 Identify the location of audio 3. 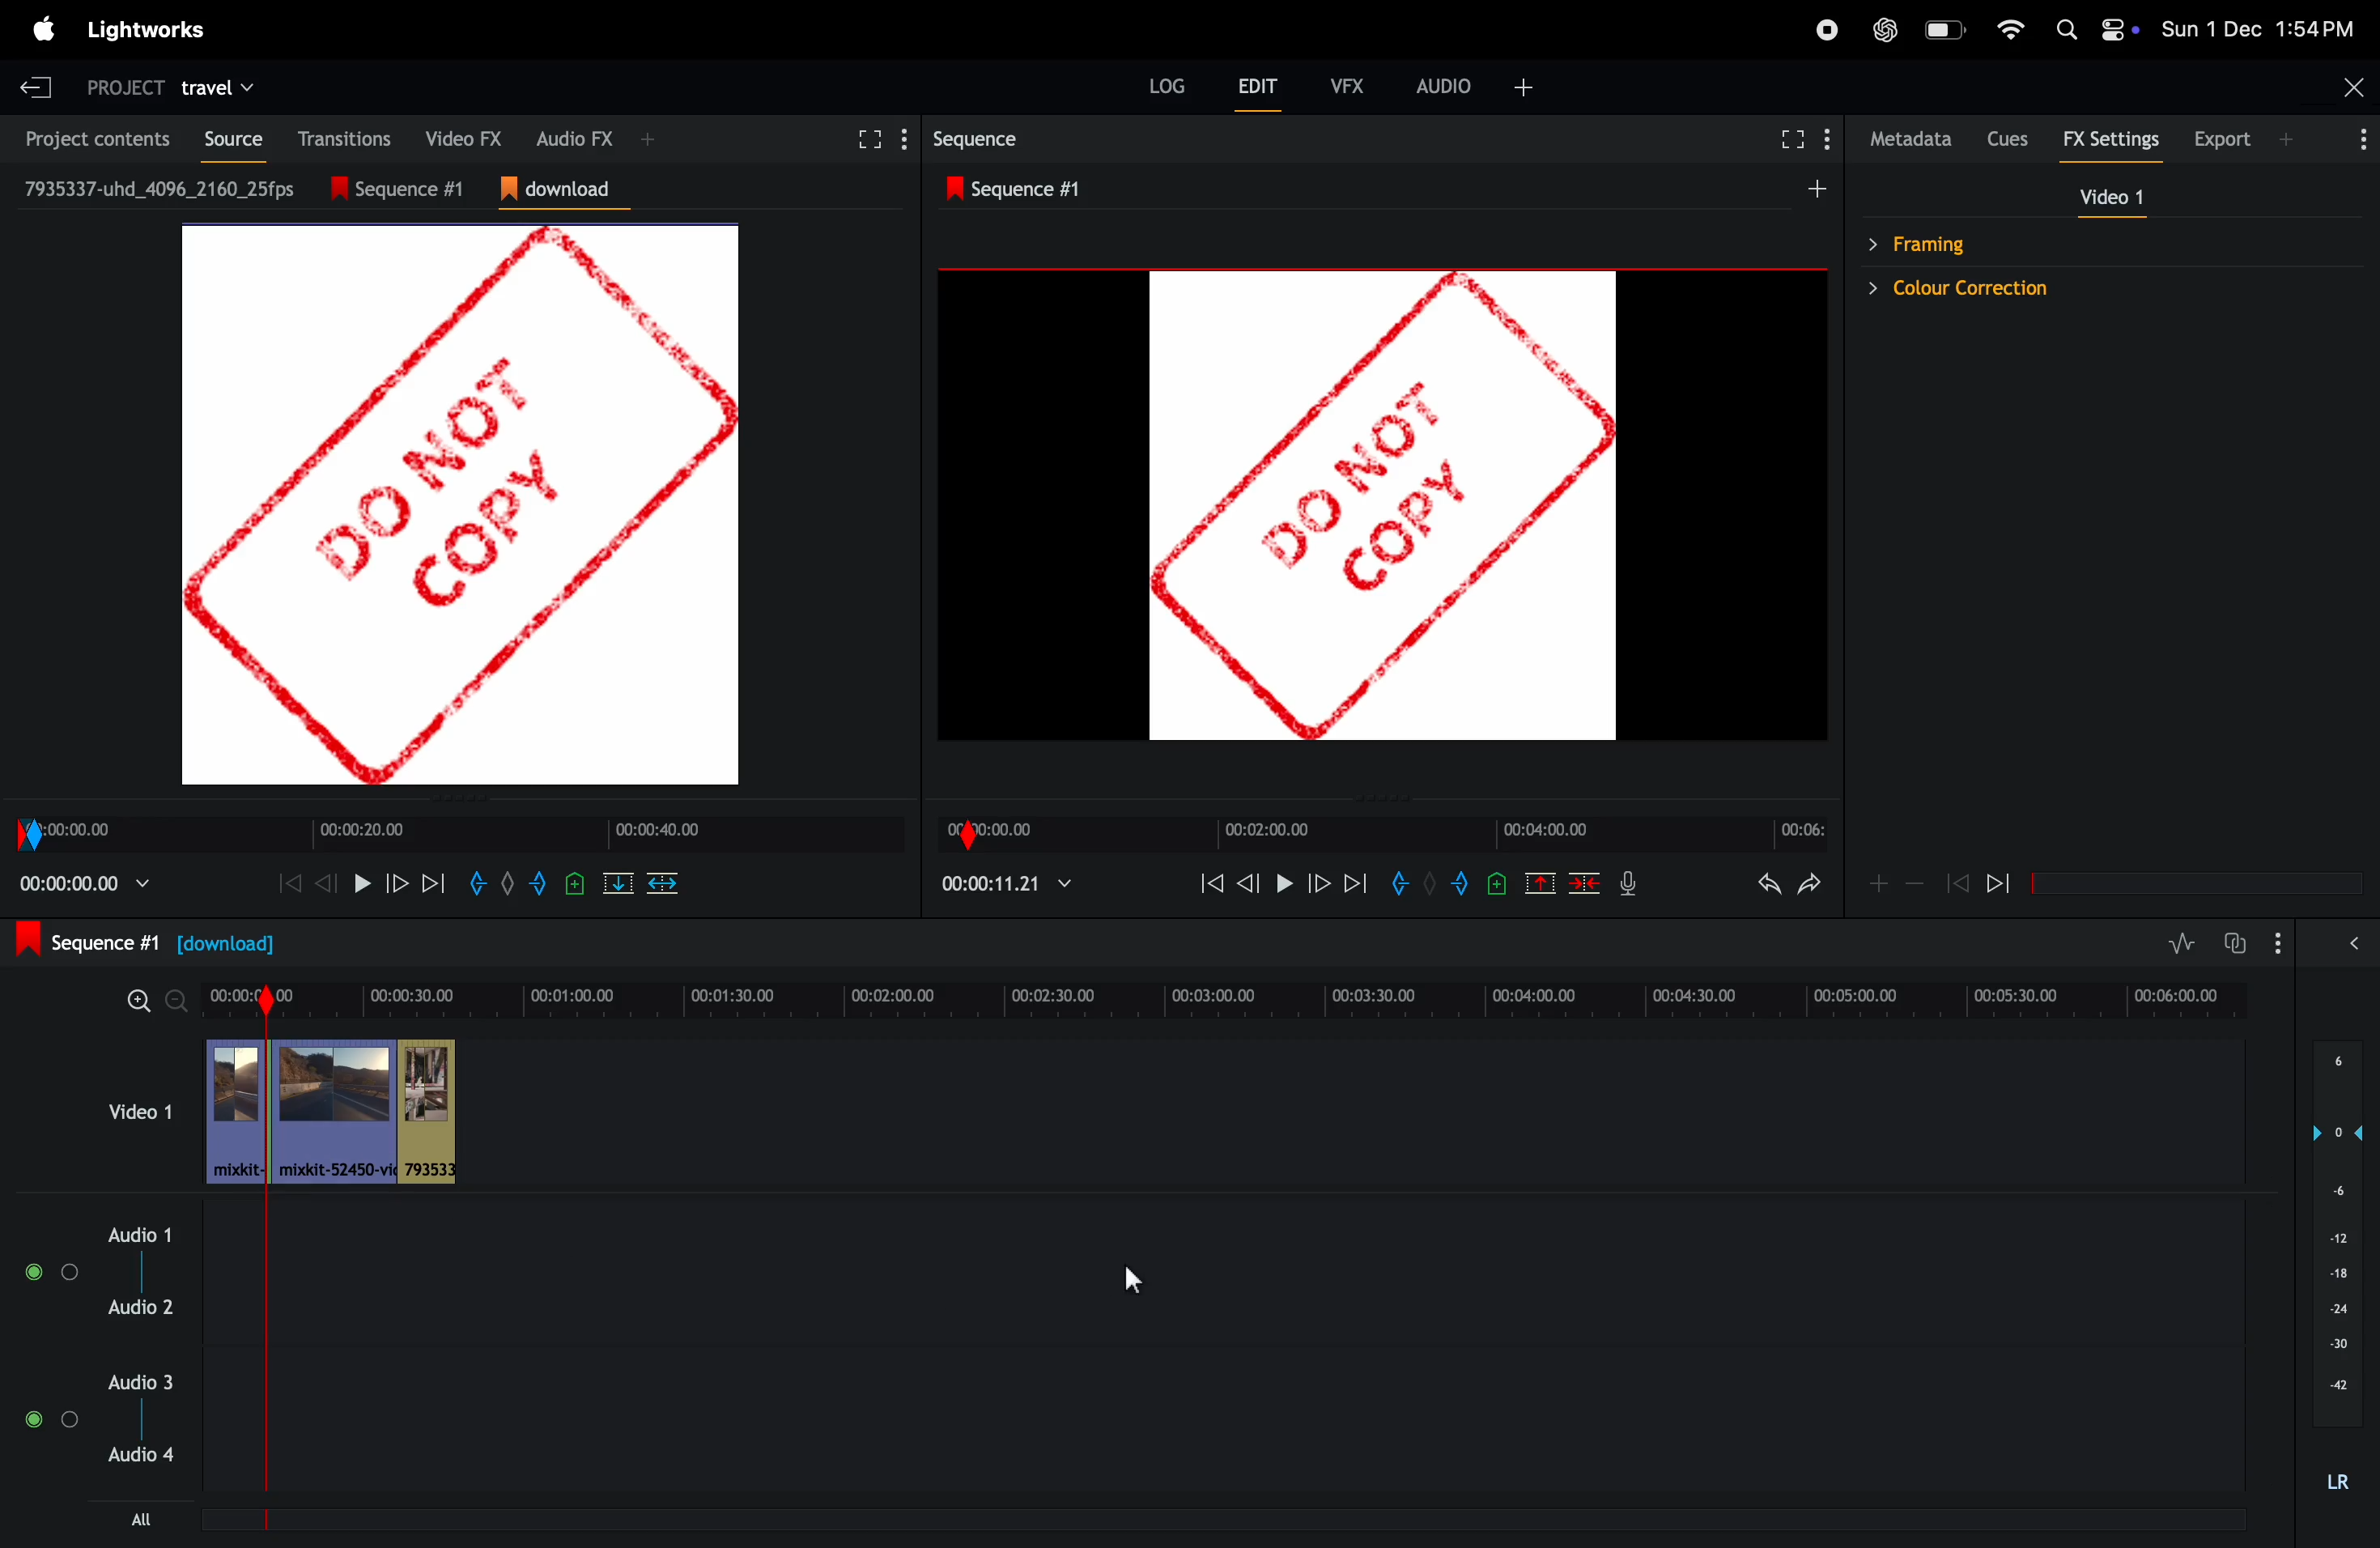
(137, 1382).